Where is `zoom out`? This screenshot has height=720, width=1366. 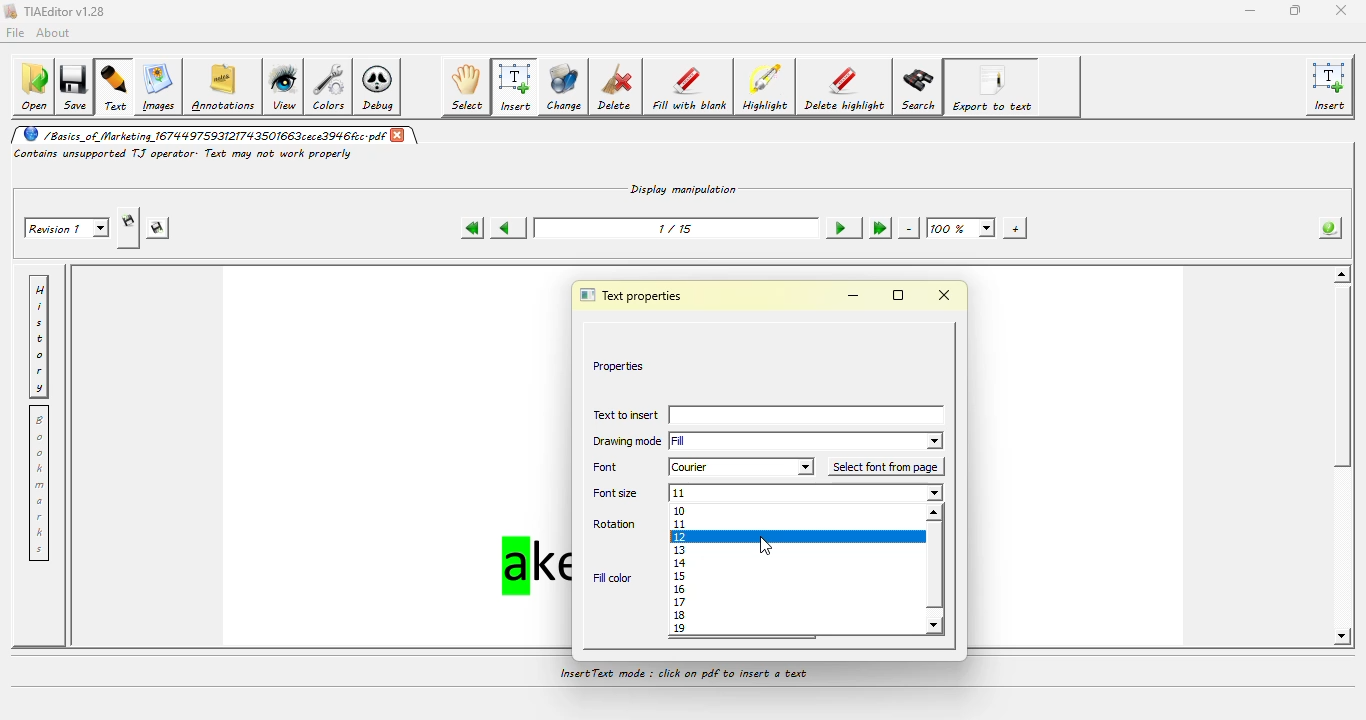
zoom out is located at coordinates (909, 228).